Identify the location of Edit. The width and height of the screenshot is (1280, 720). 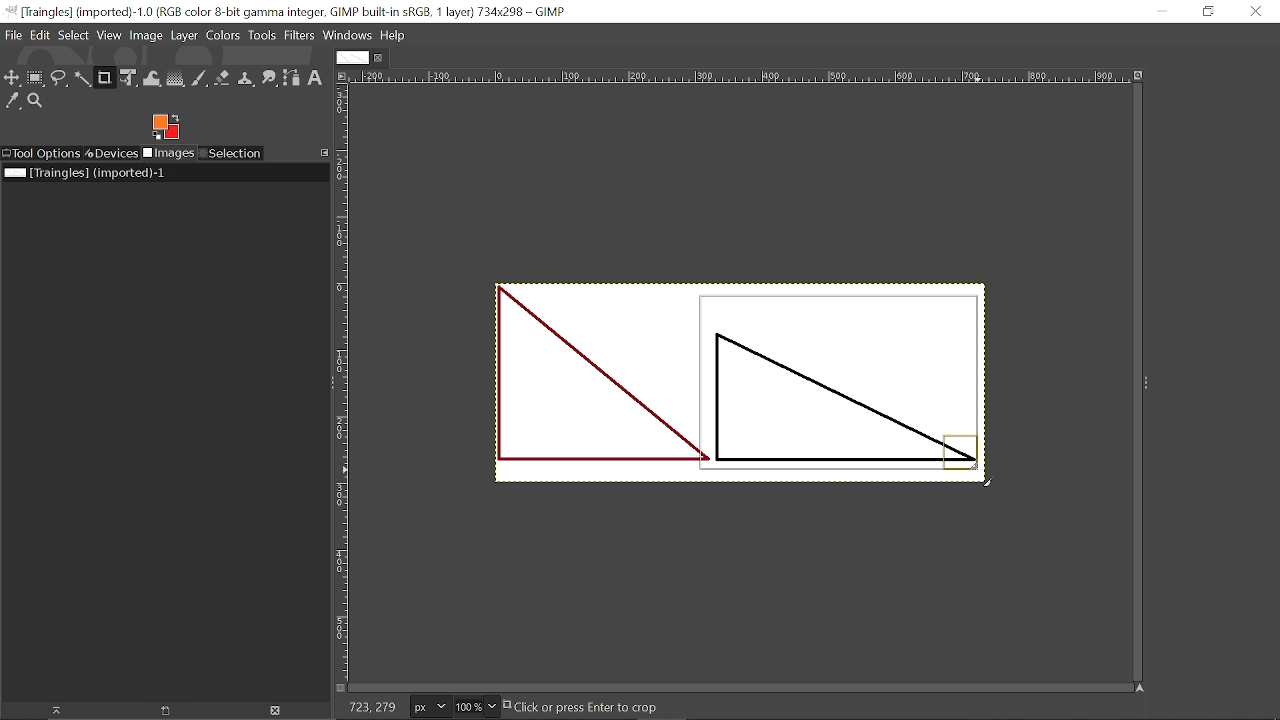
(42, 36).